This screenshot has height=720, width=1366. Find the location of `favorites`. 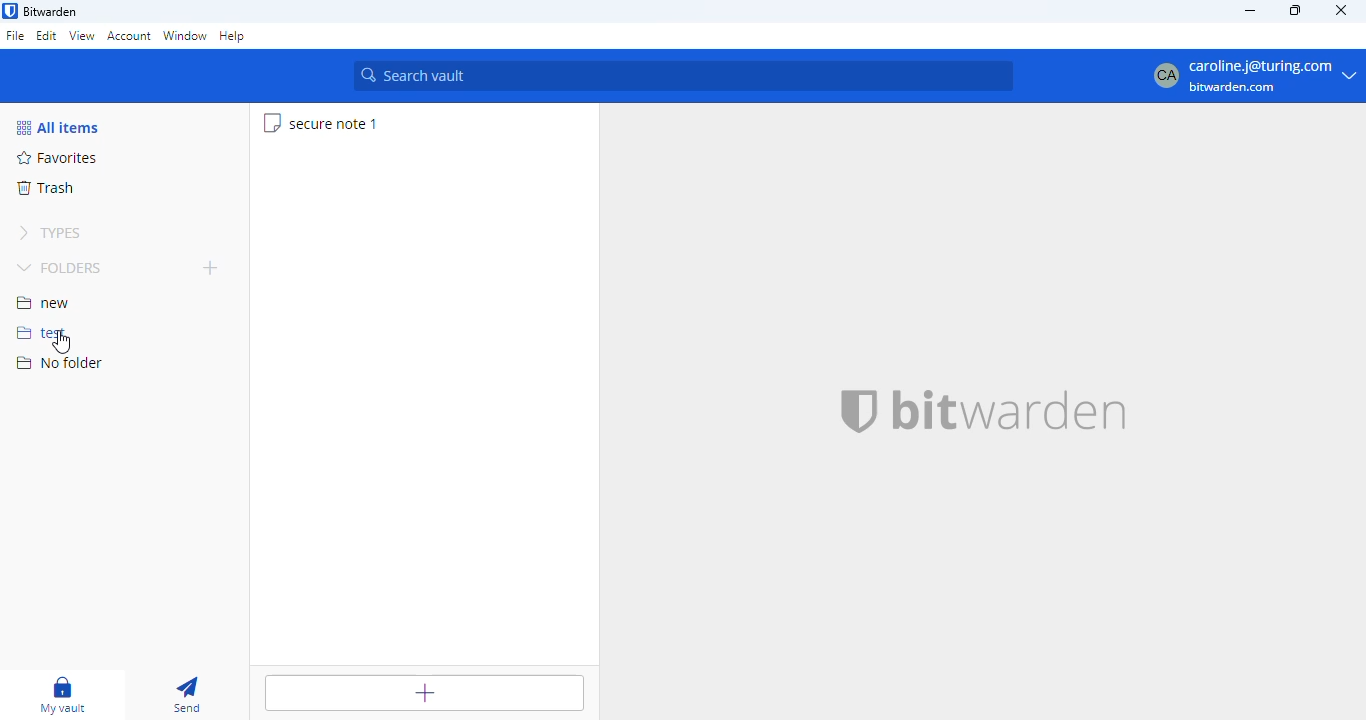

favorites is located at coordinates (58, 158).